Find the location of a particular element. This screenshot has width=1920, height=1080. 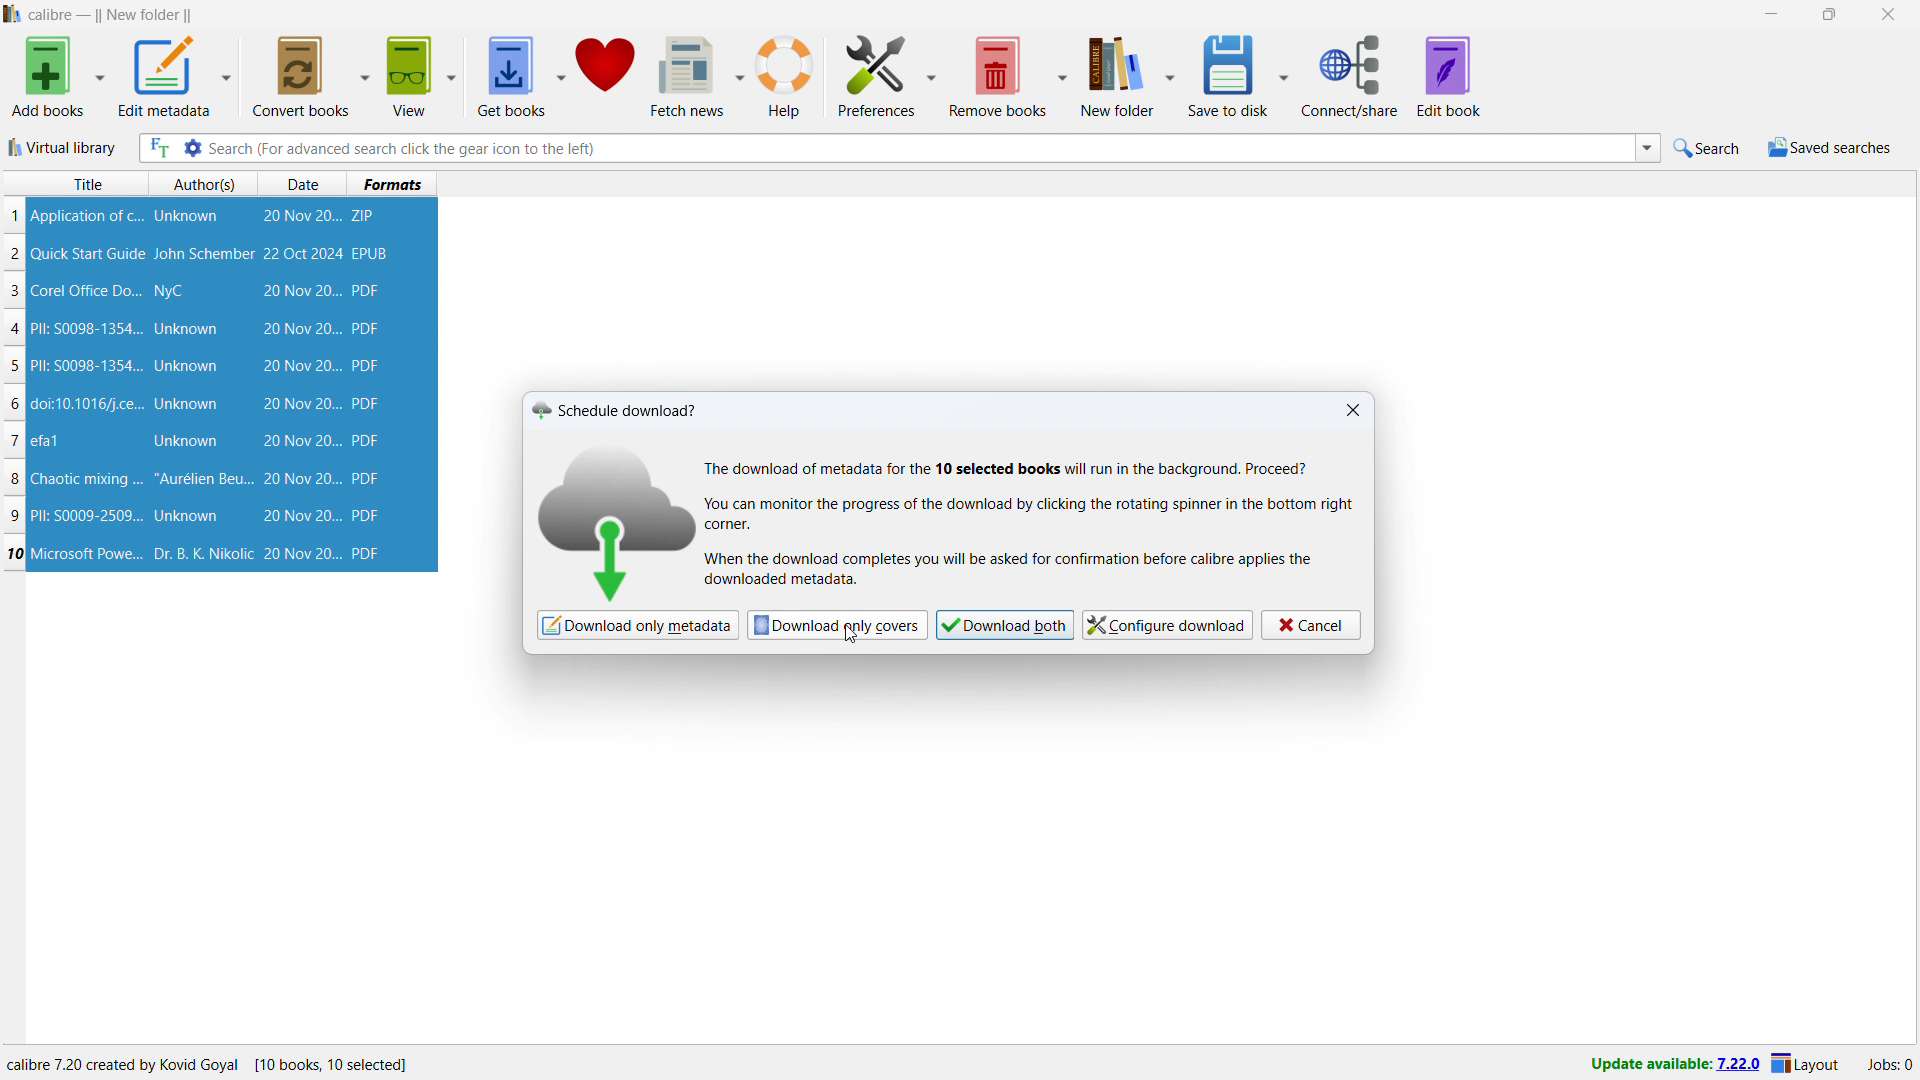

Date is located at coordinates (306, 184).